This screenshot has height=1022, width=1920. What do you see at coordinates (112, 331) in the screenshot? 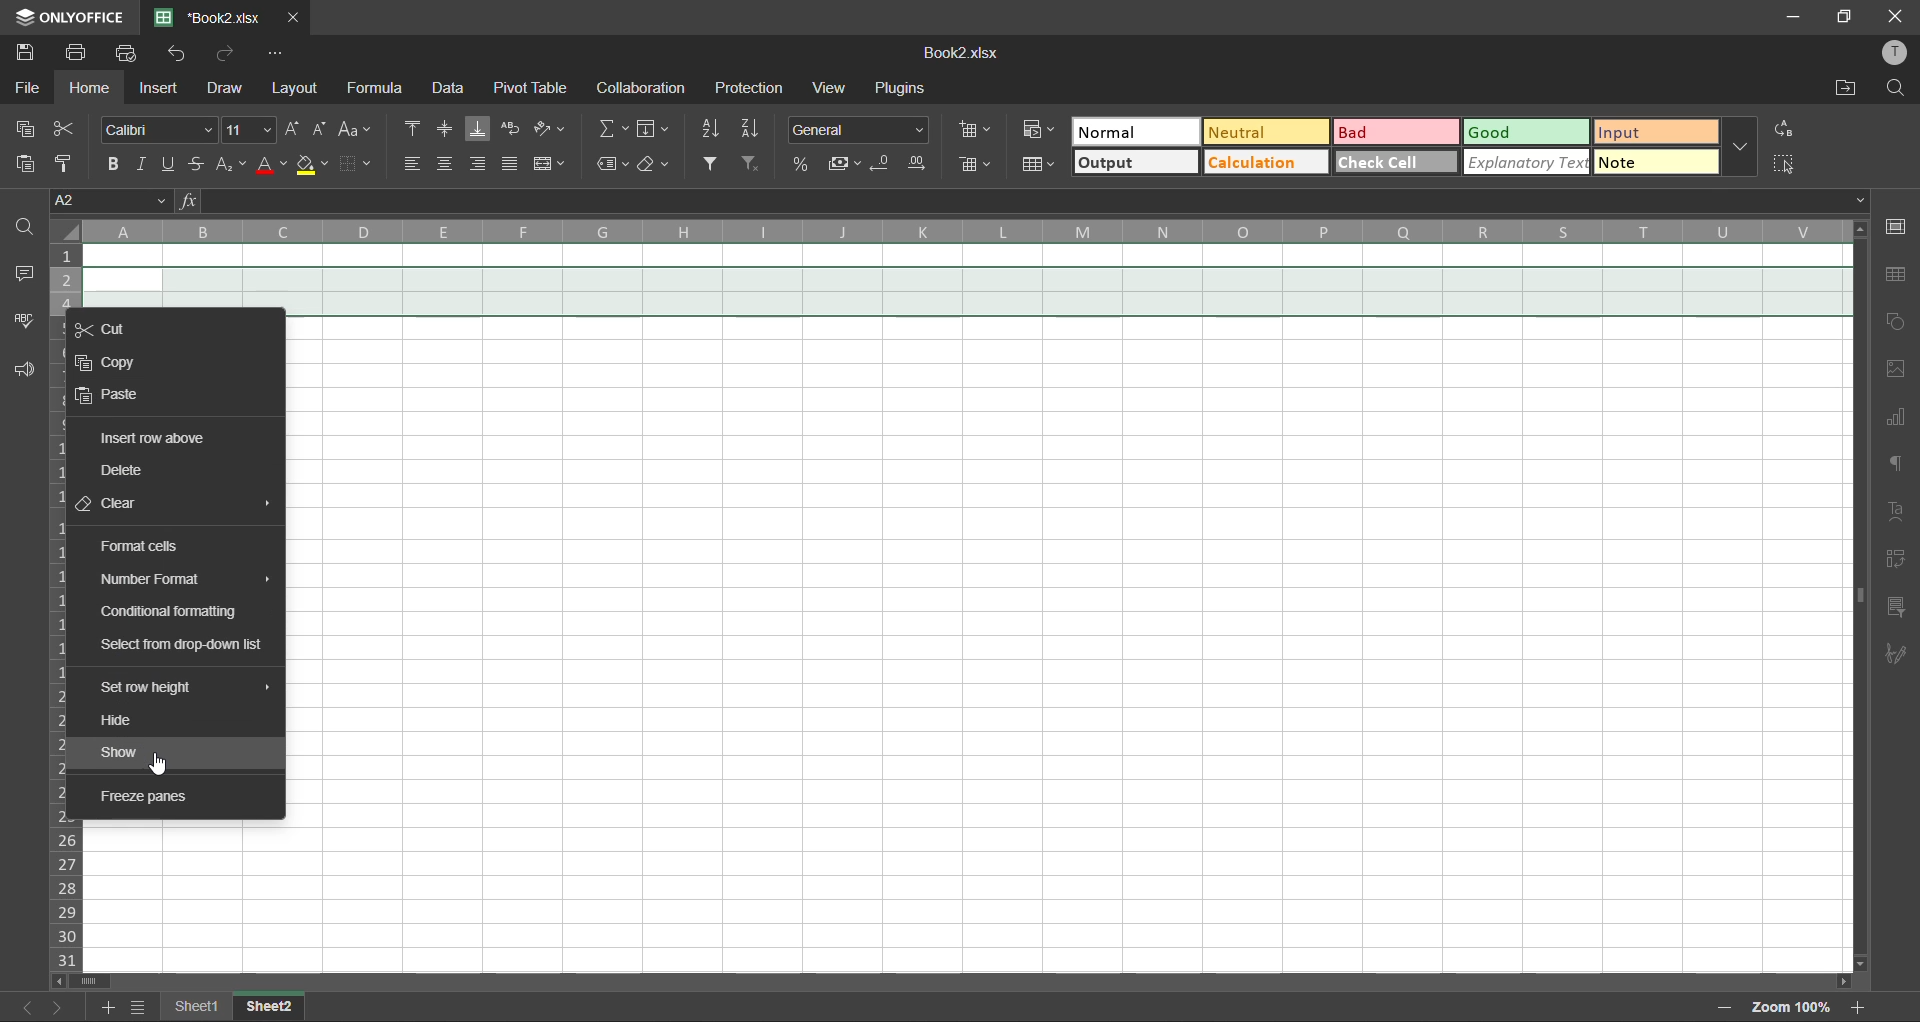
I see `cut` at bounding box center [112, 331].